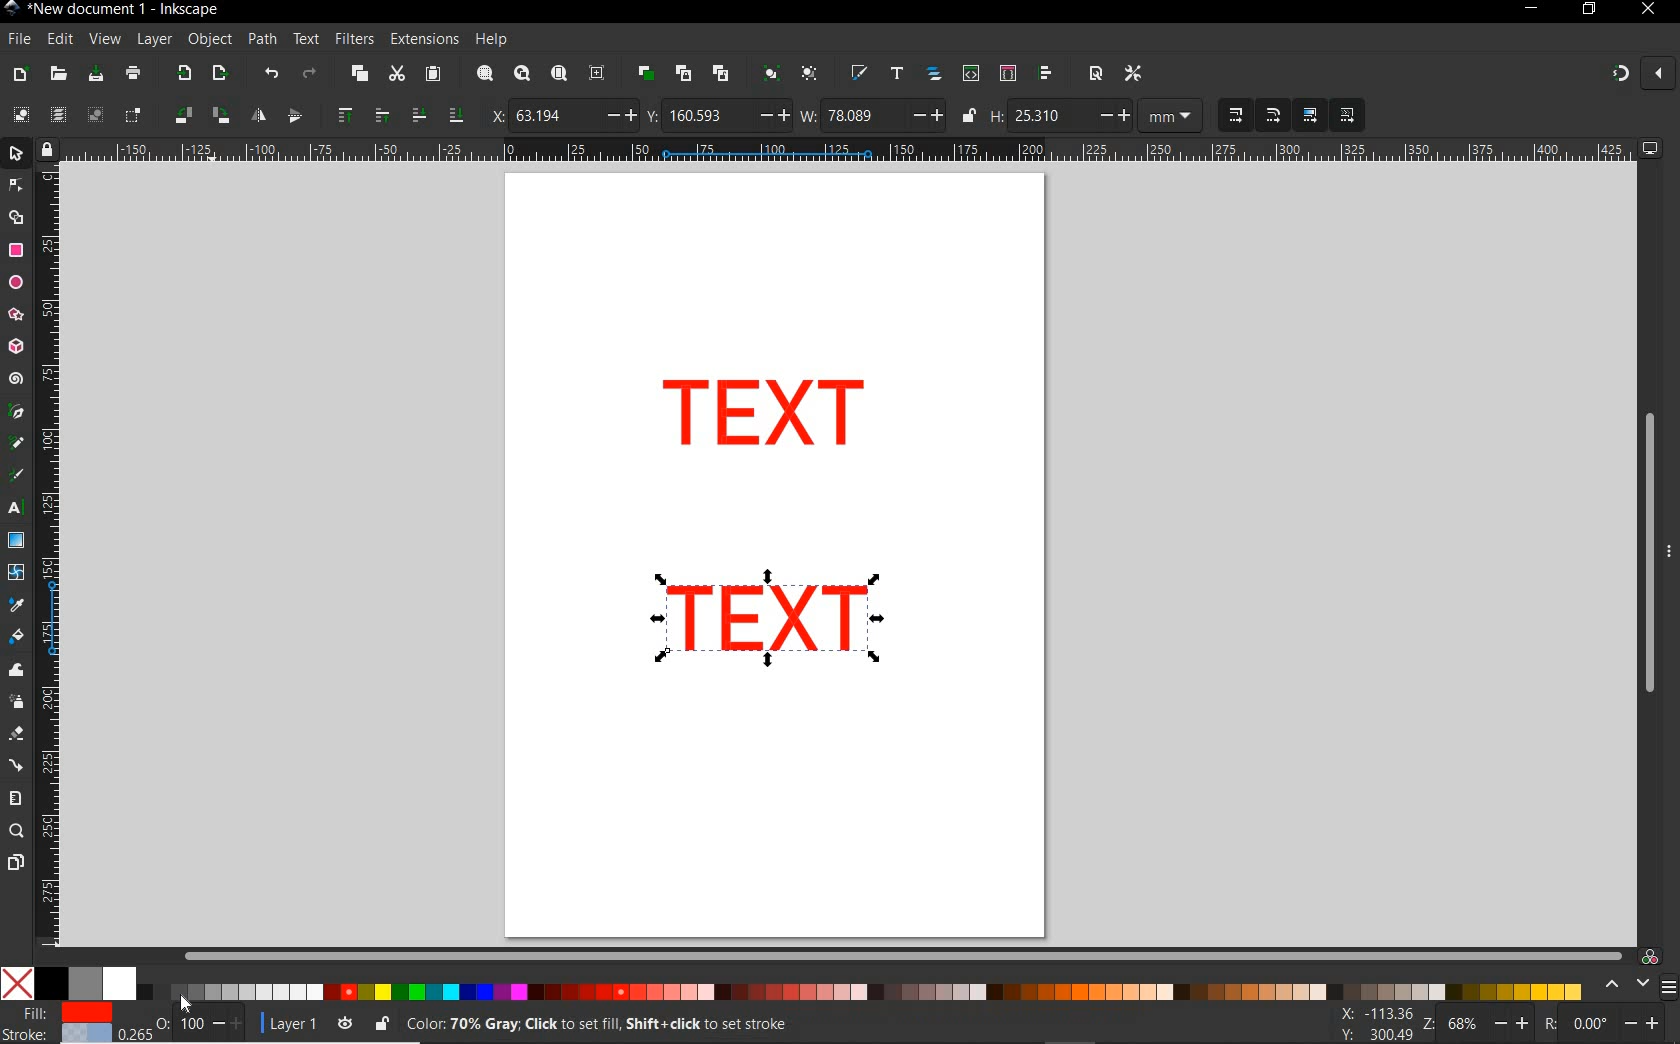  Describe the element at coordinates (309, 73) in the screenshot. I see `redo` at that location.